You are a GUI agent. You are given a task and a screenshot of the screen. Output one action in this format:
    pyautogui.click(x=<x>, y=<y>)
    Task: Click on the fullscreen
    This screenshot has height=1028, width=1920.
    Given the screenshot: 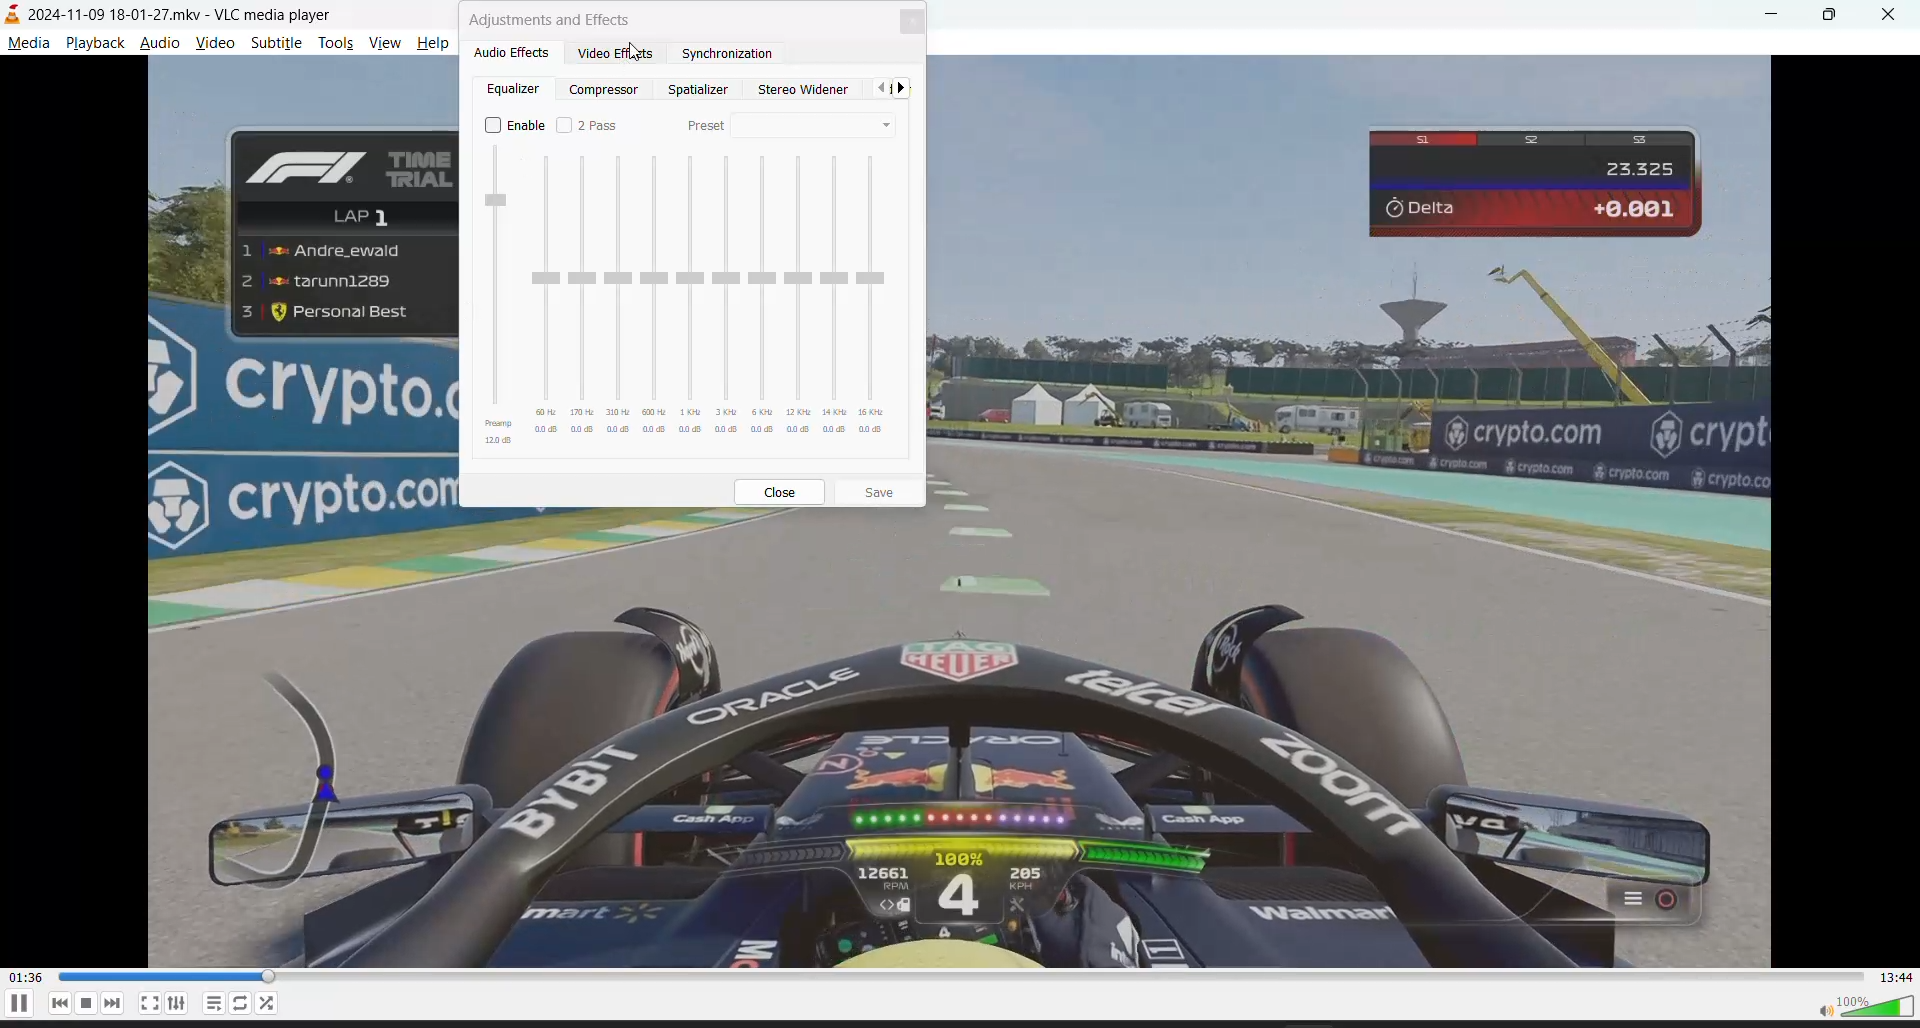 What is the action you would take?
    pyautogui.click(x=149, y=1002)
    